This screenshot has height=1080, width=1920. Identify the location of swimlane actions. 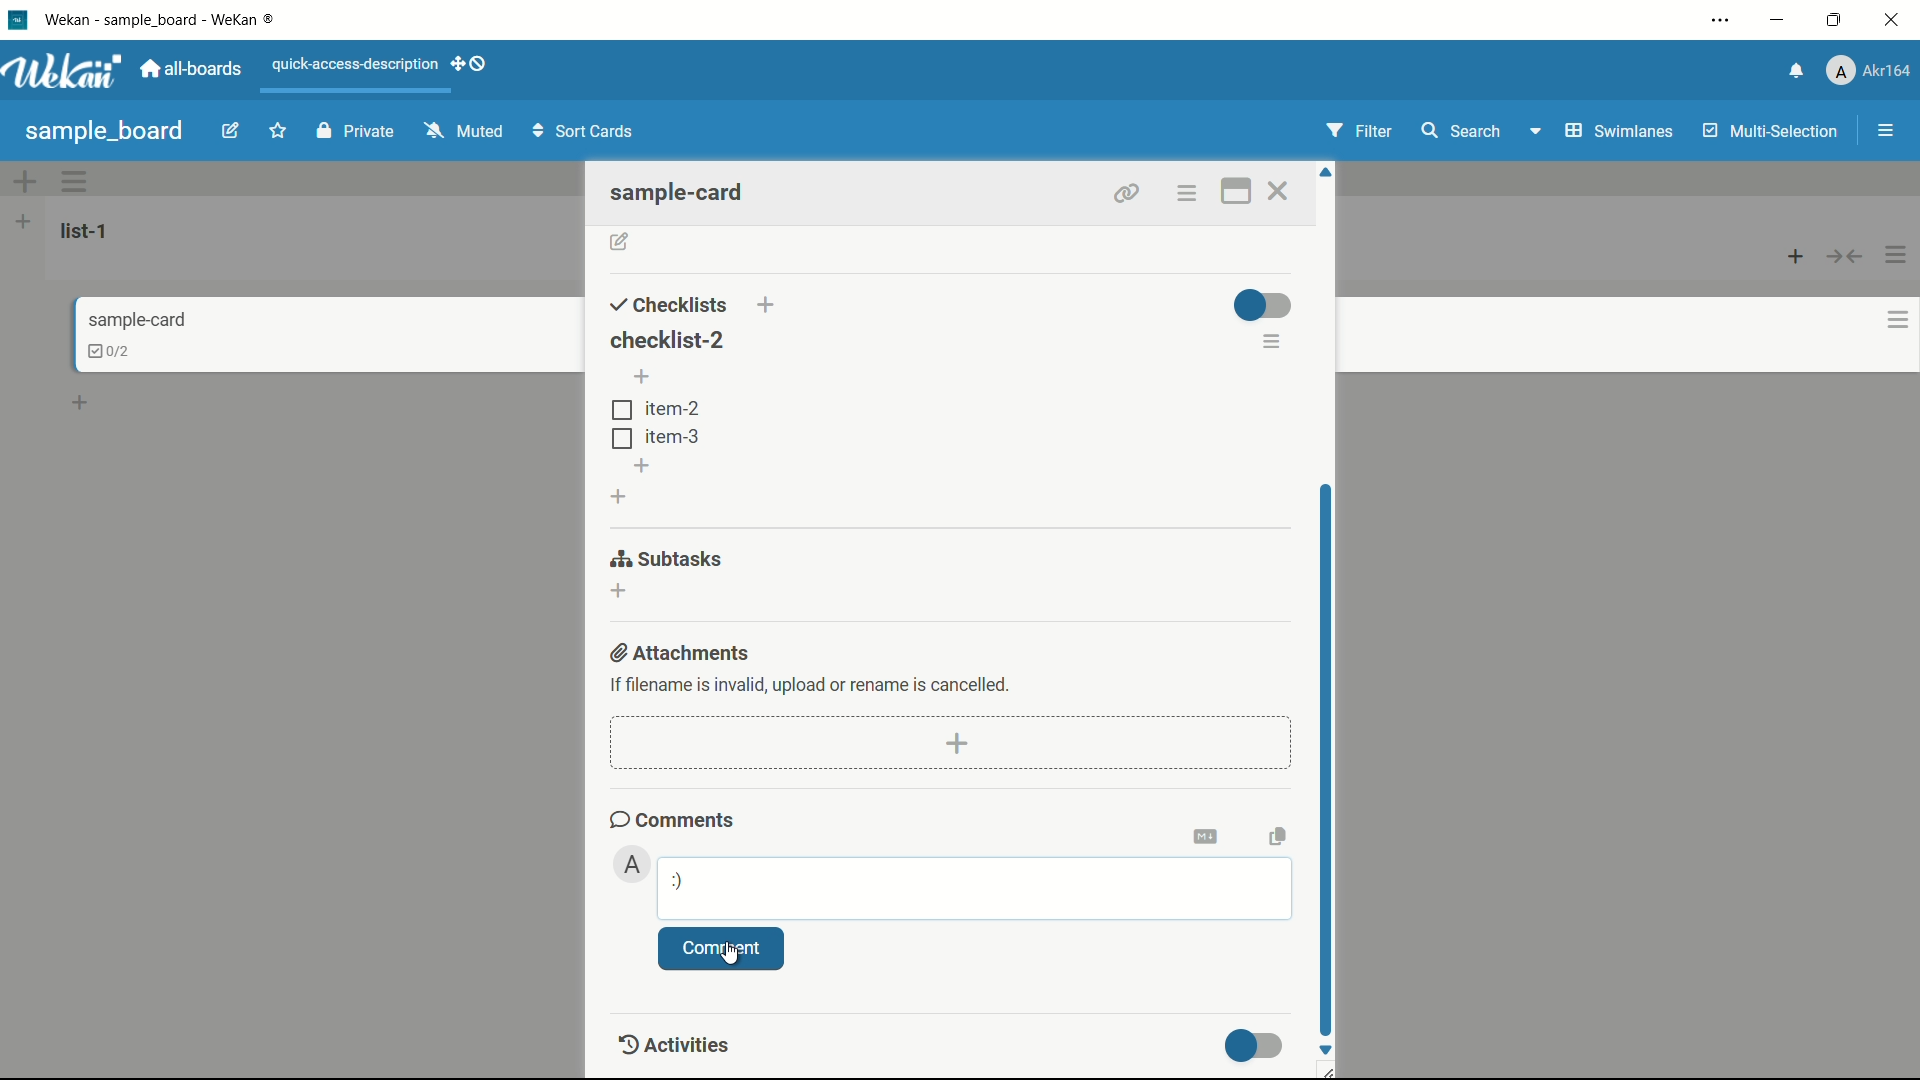
(76, 182).